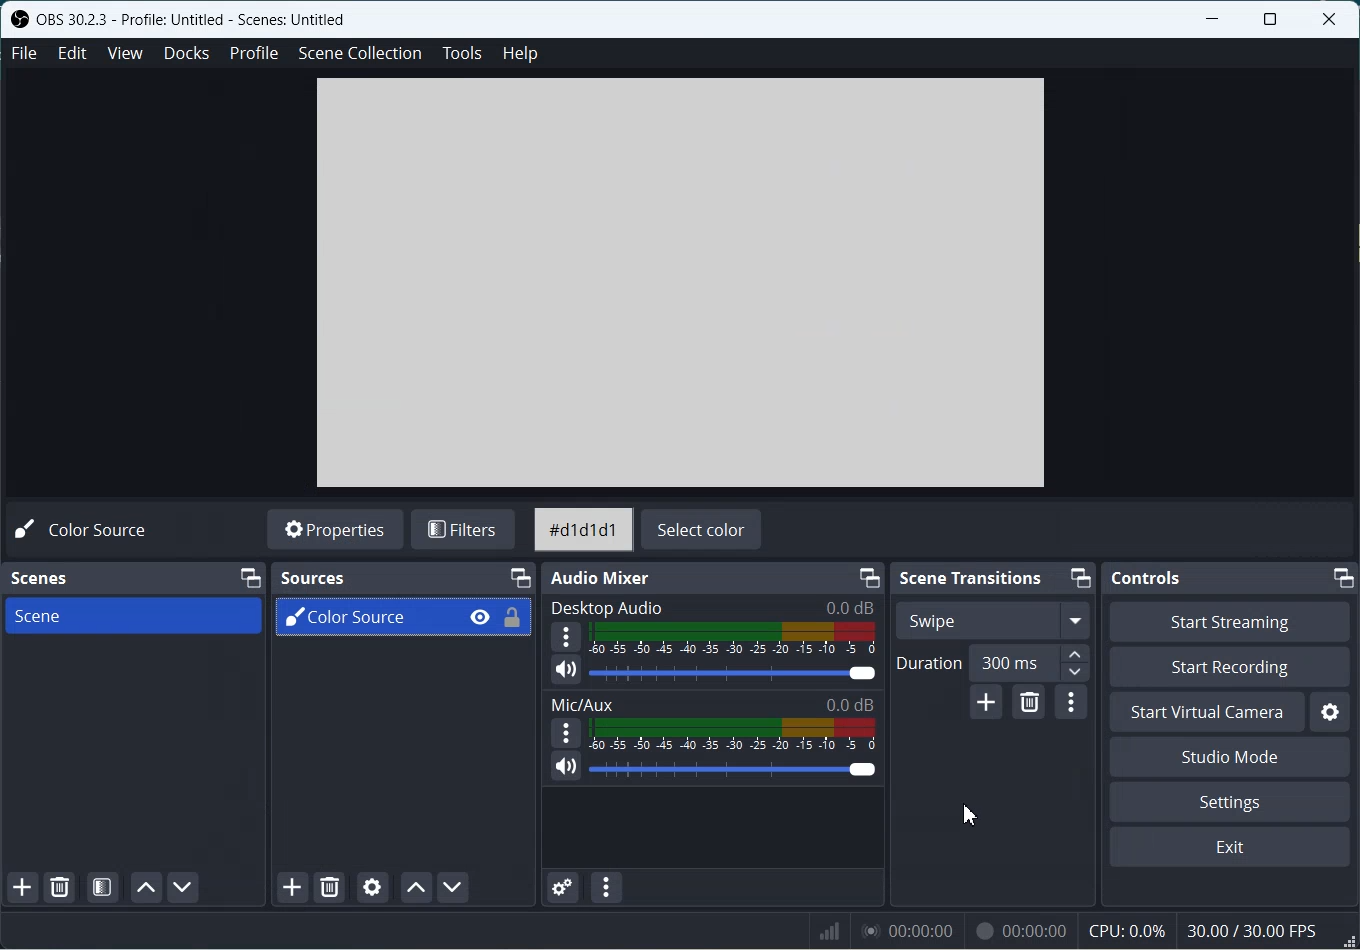  Describe the element at coordinates (926, 663) in the screenshot. I see `Duration` at that location.